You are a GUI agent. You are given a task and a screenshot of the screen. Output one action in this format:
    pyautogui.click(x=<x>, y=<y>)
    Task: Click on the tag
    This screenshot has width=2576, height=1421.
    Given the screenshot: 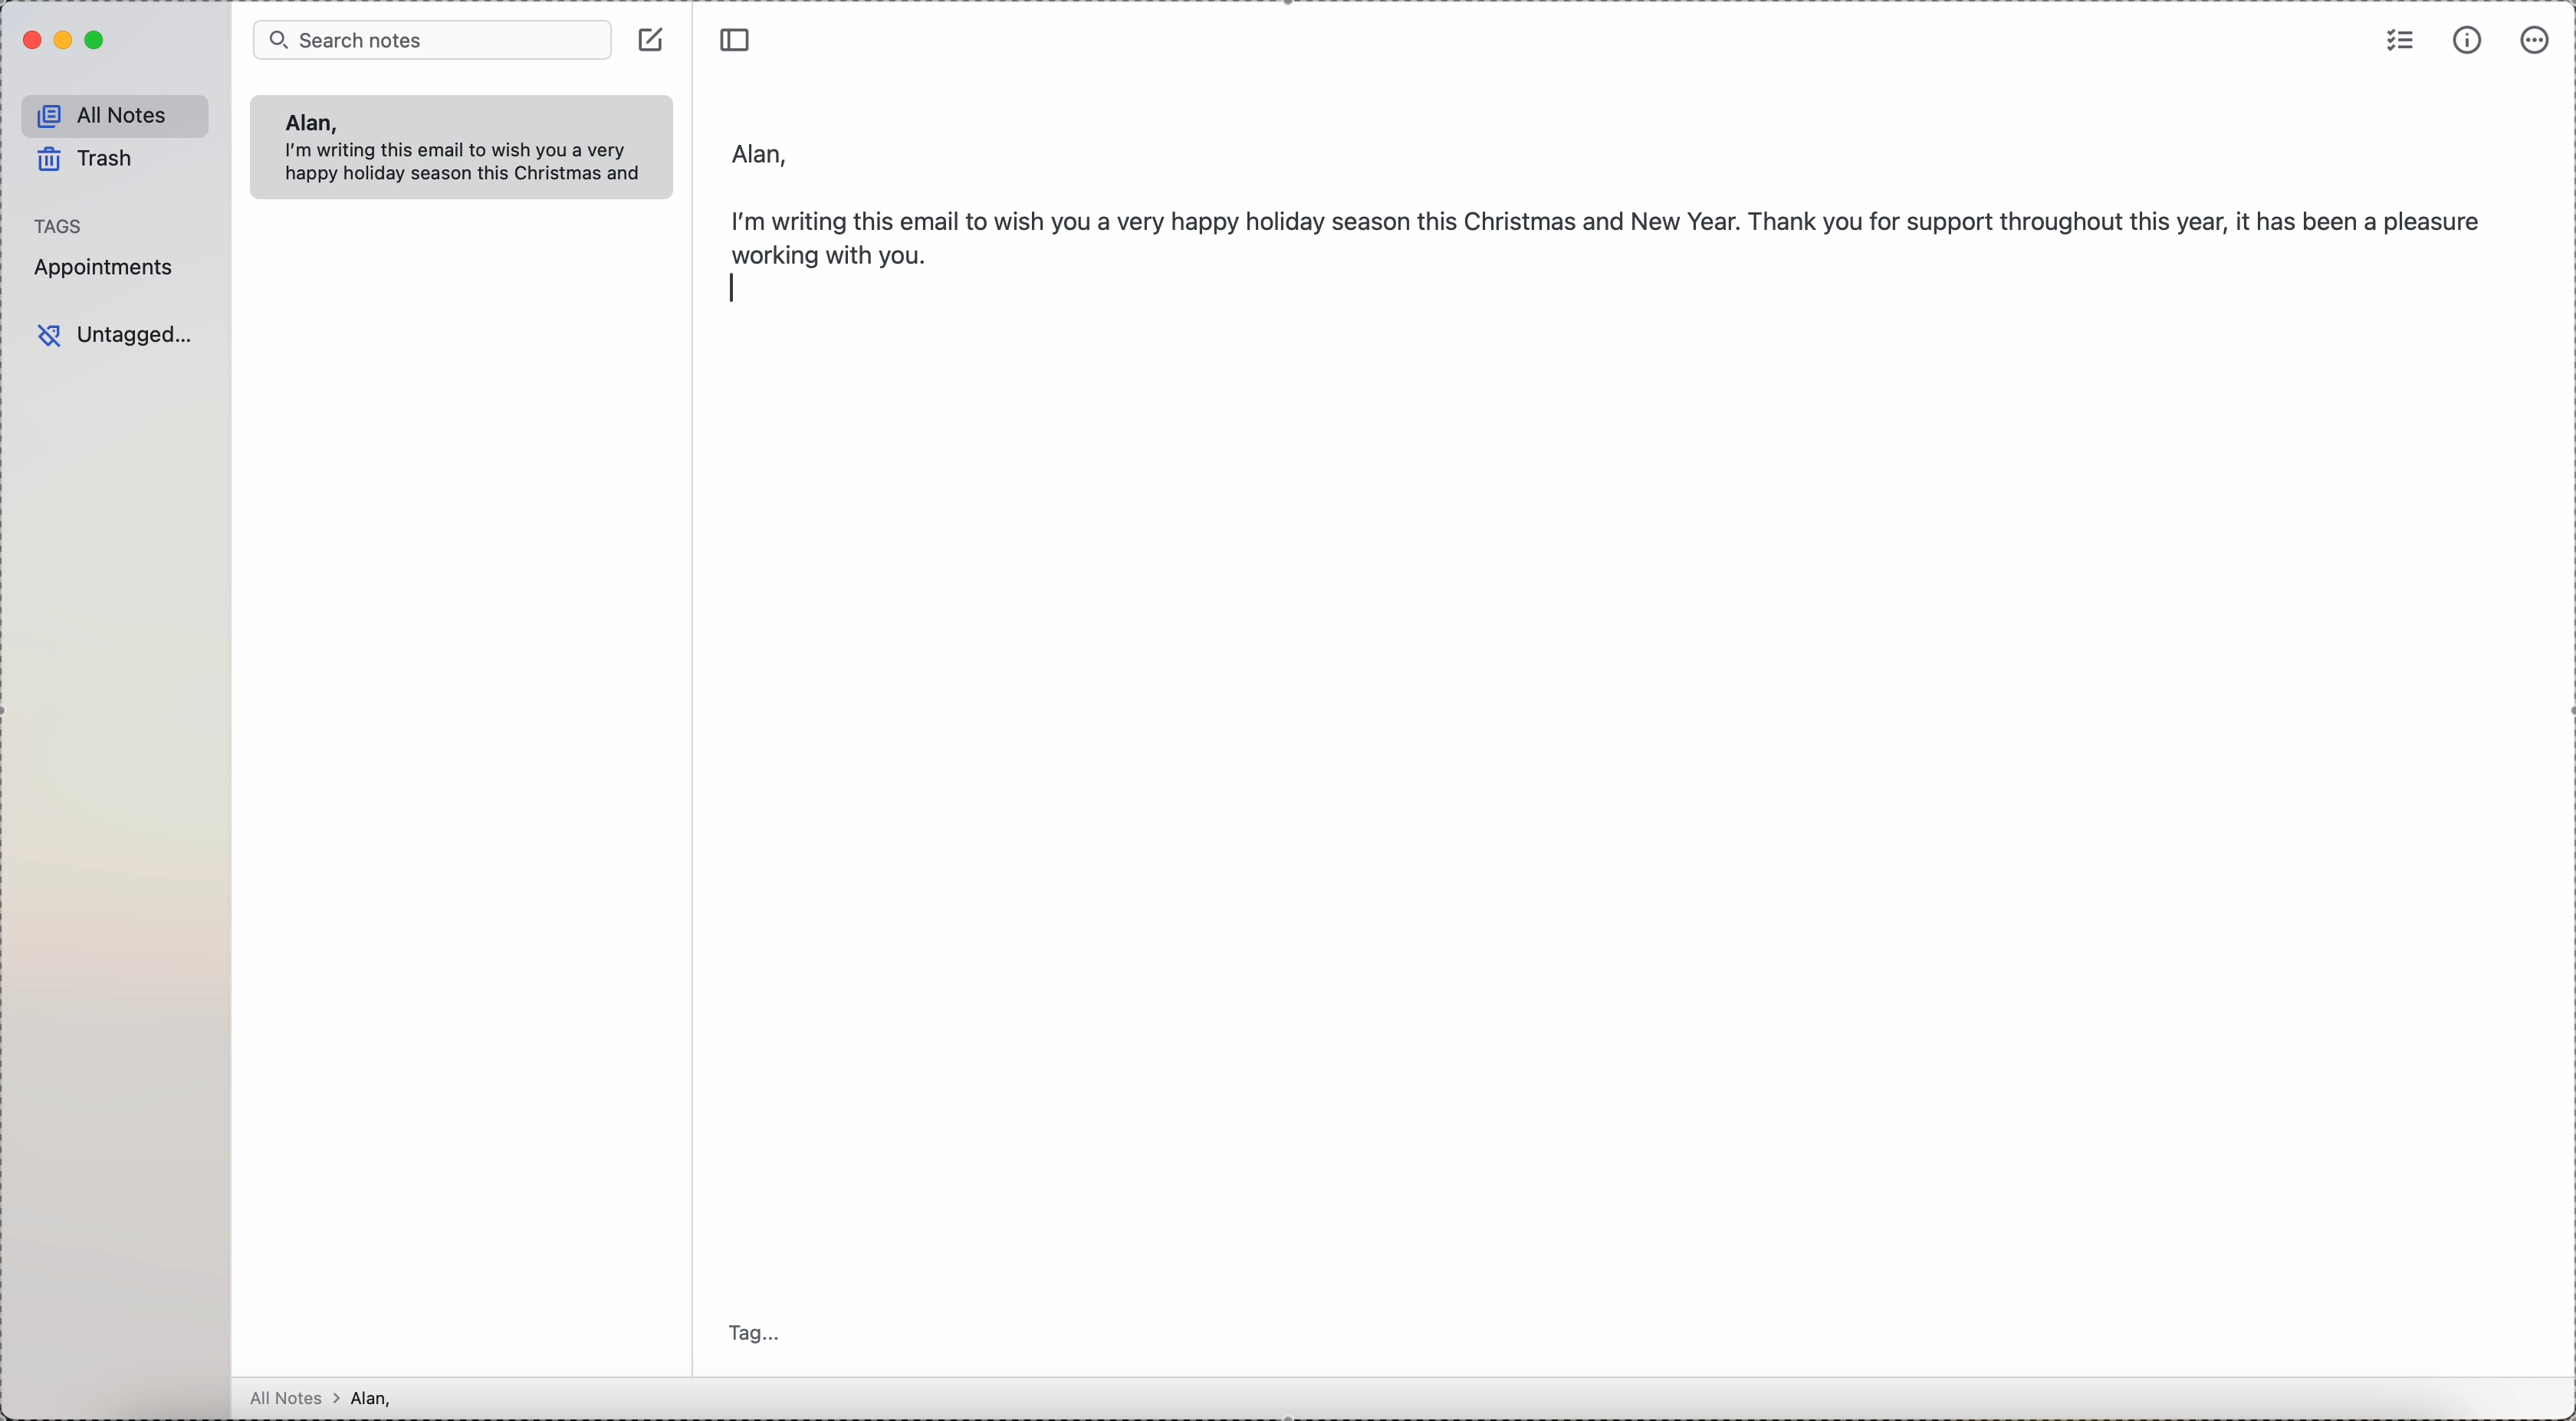 What is the action you would take?
    pyautogui.click(x=760, y=1335)
    